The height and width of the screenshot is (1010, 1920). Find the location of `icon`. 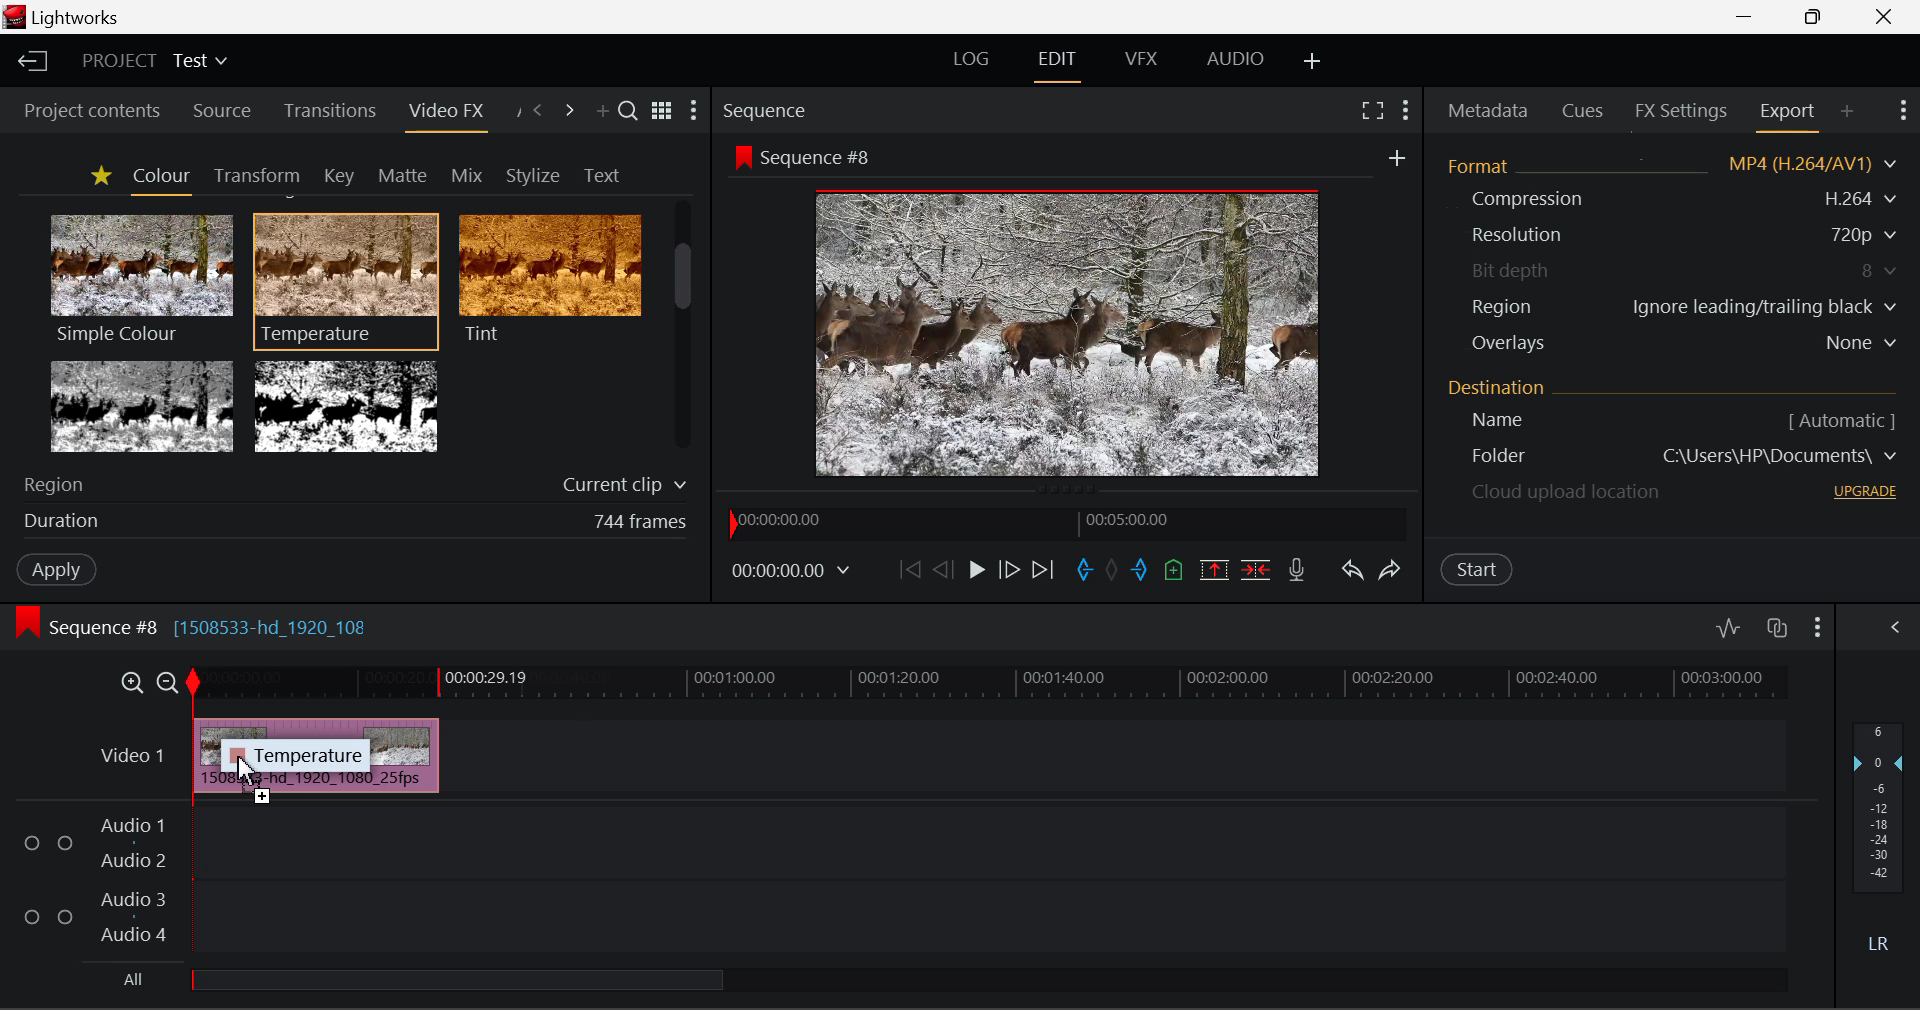

icon is located at coordinates (28, 622).